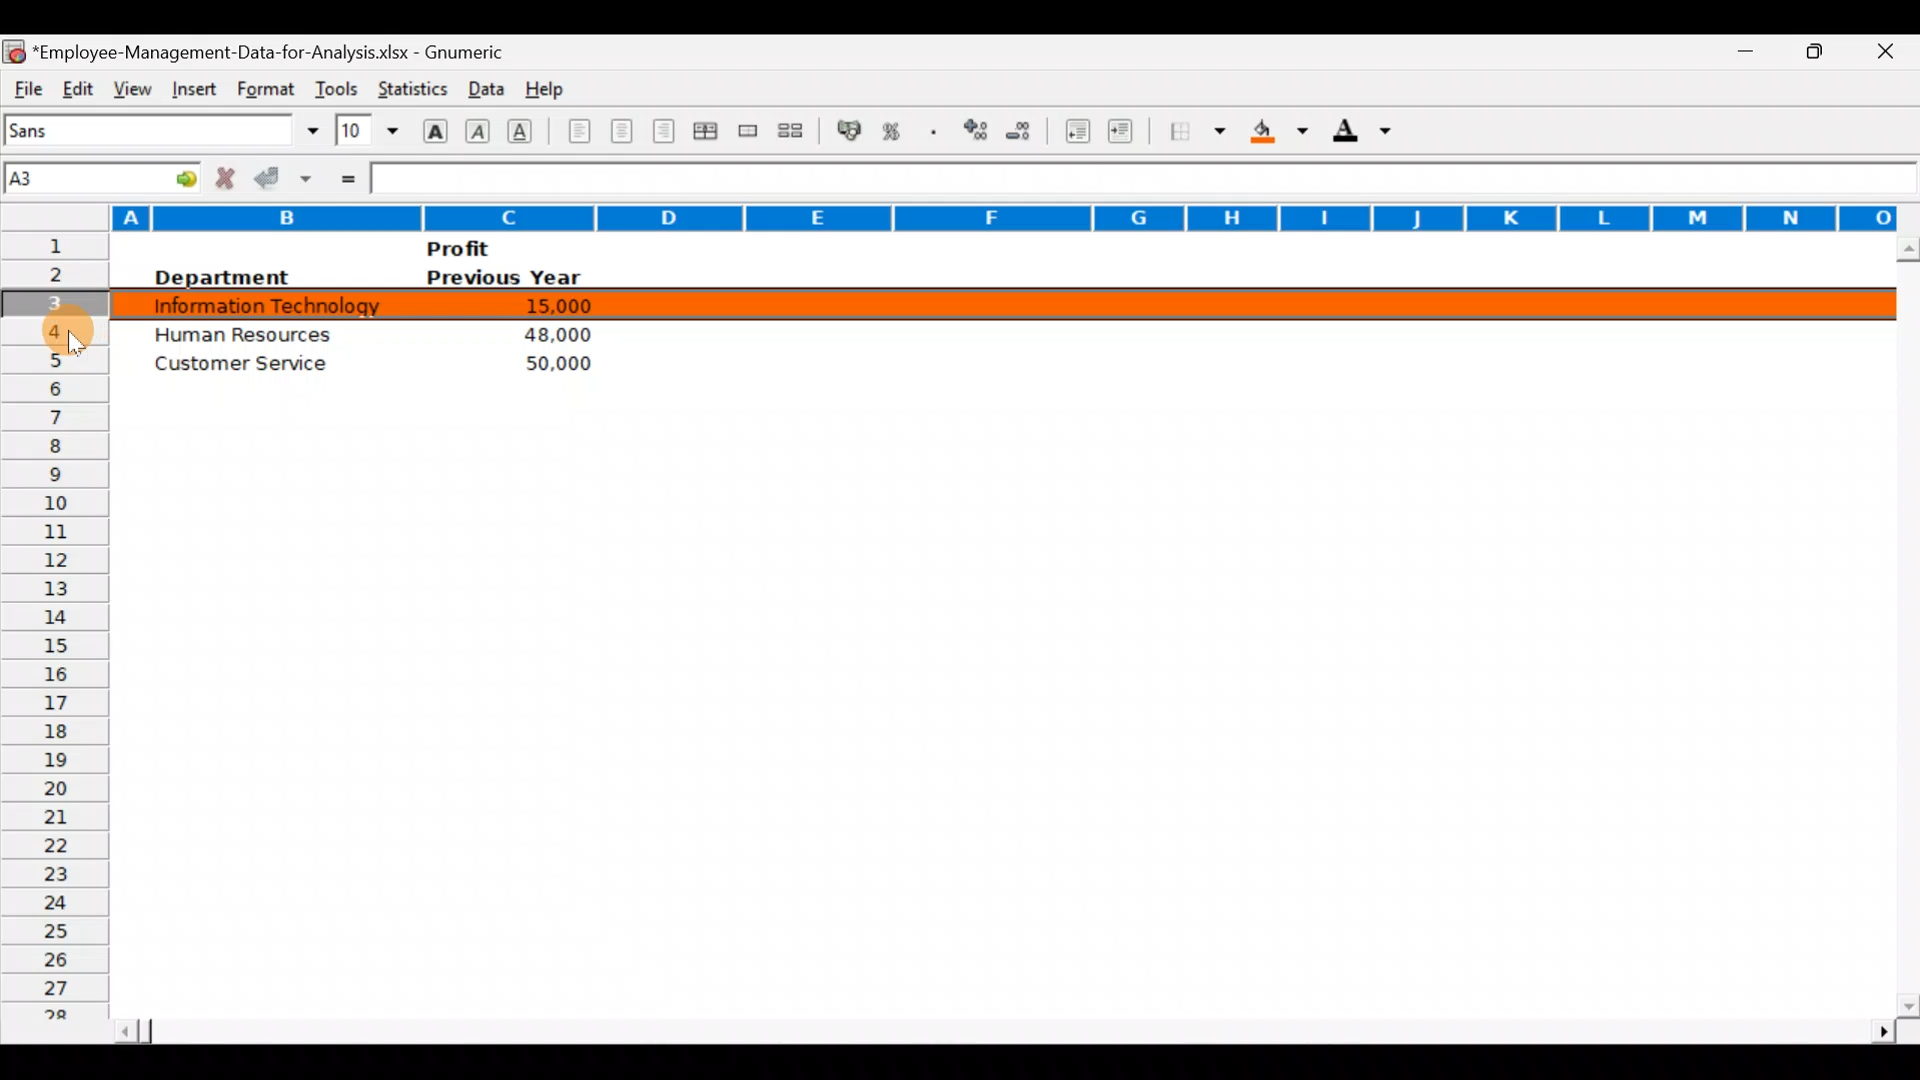 The width and height of the screenshot is (1920, 1080). Describe the element at coordinates (1903, 626) in the screenshot. I see `Scroll bar` at that location.